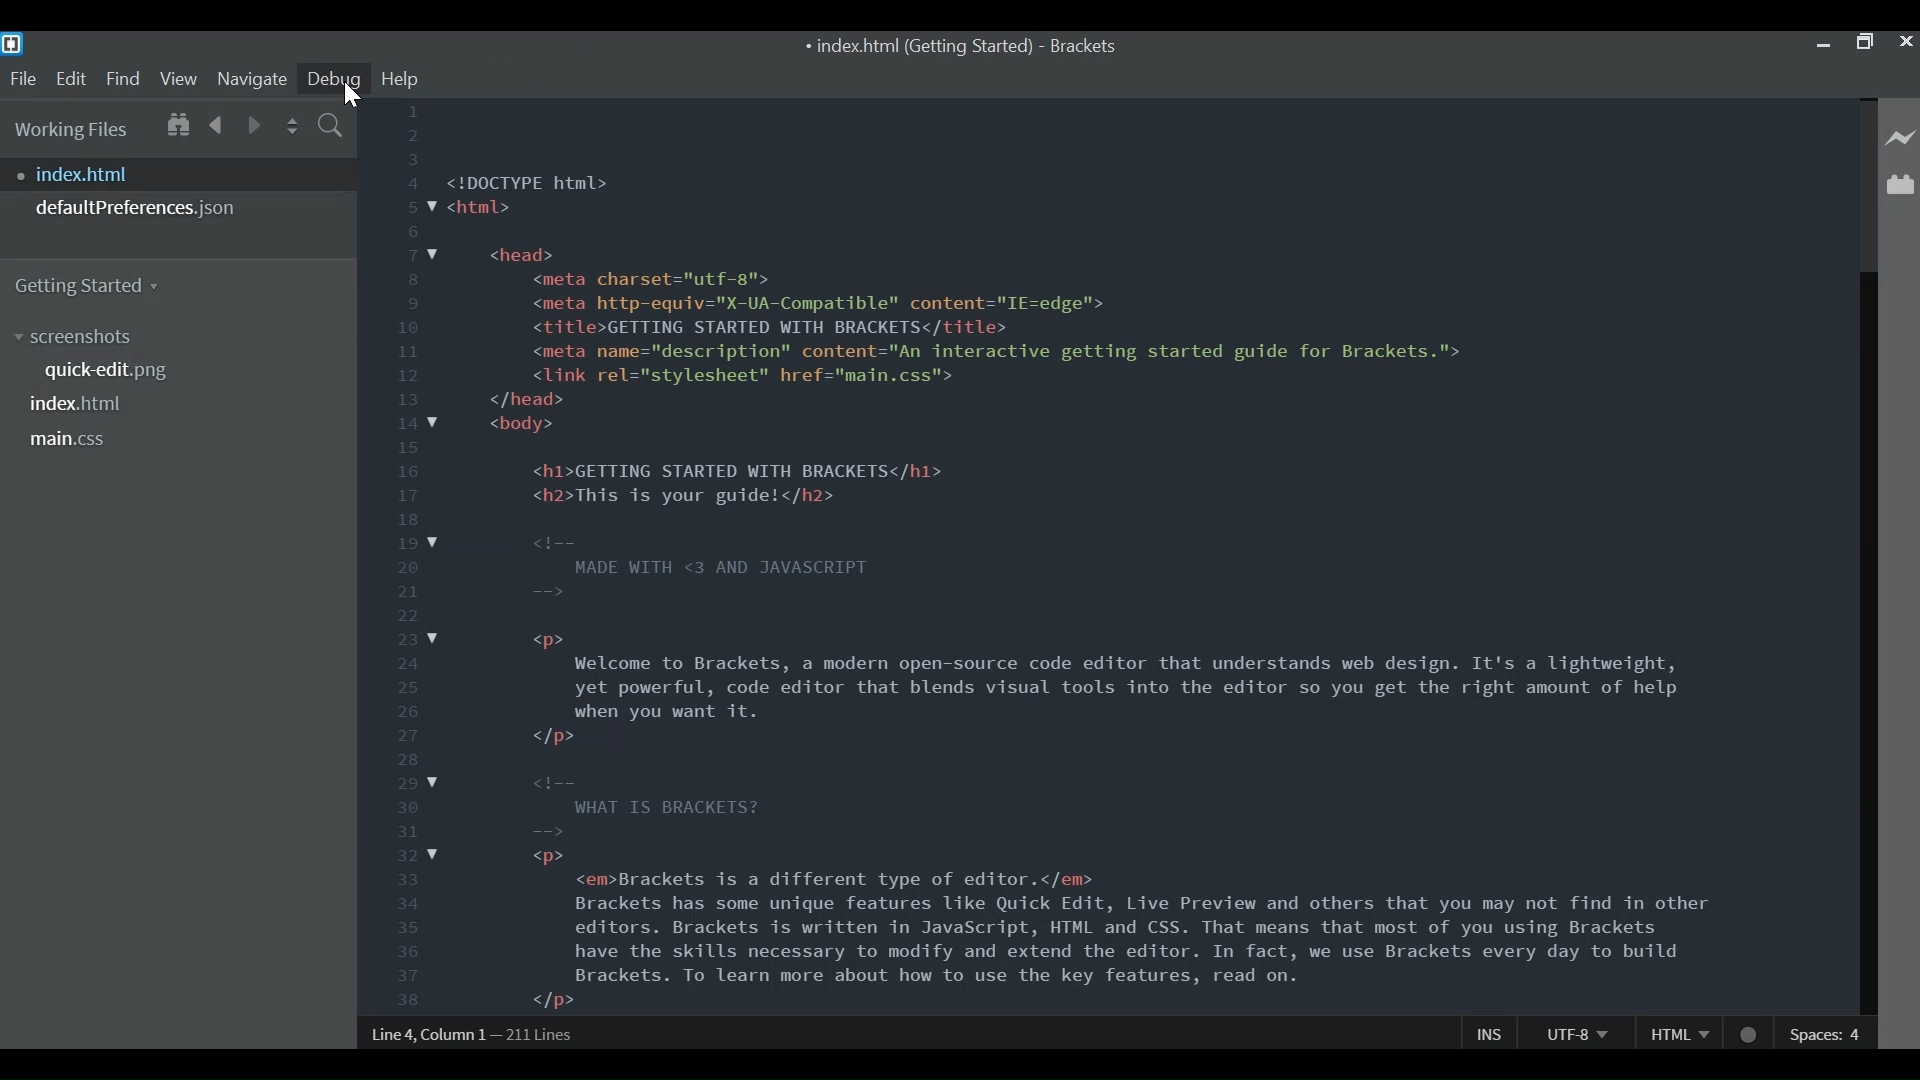  Describe the element at coordinates (352, 95) in the screenshot. I see `Cursor on Debug` at that location.